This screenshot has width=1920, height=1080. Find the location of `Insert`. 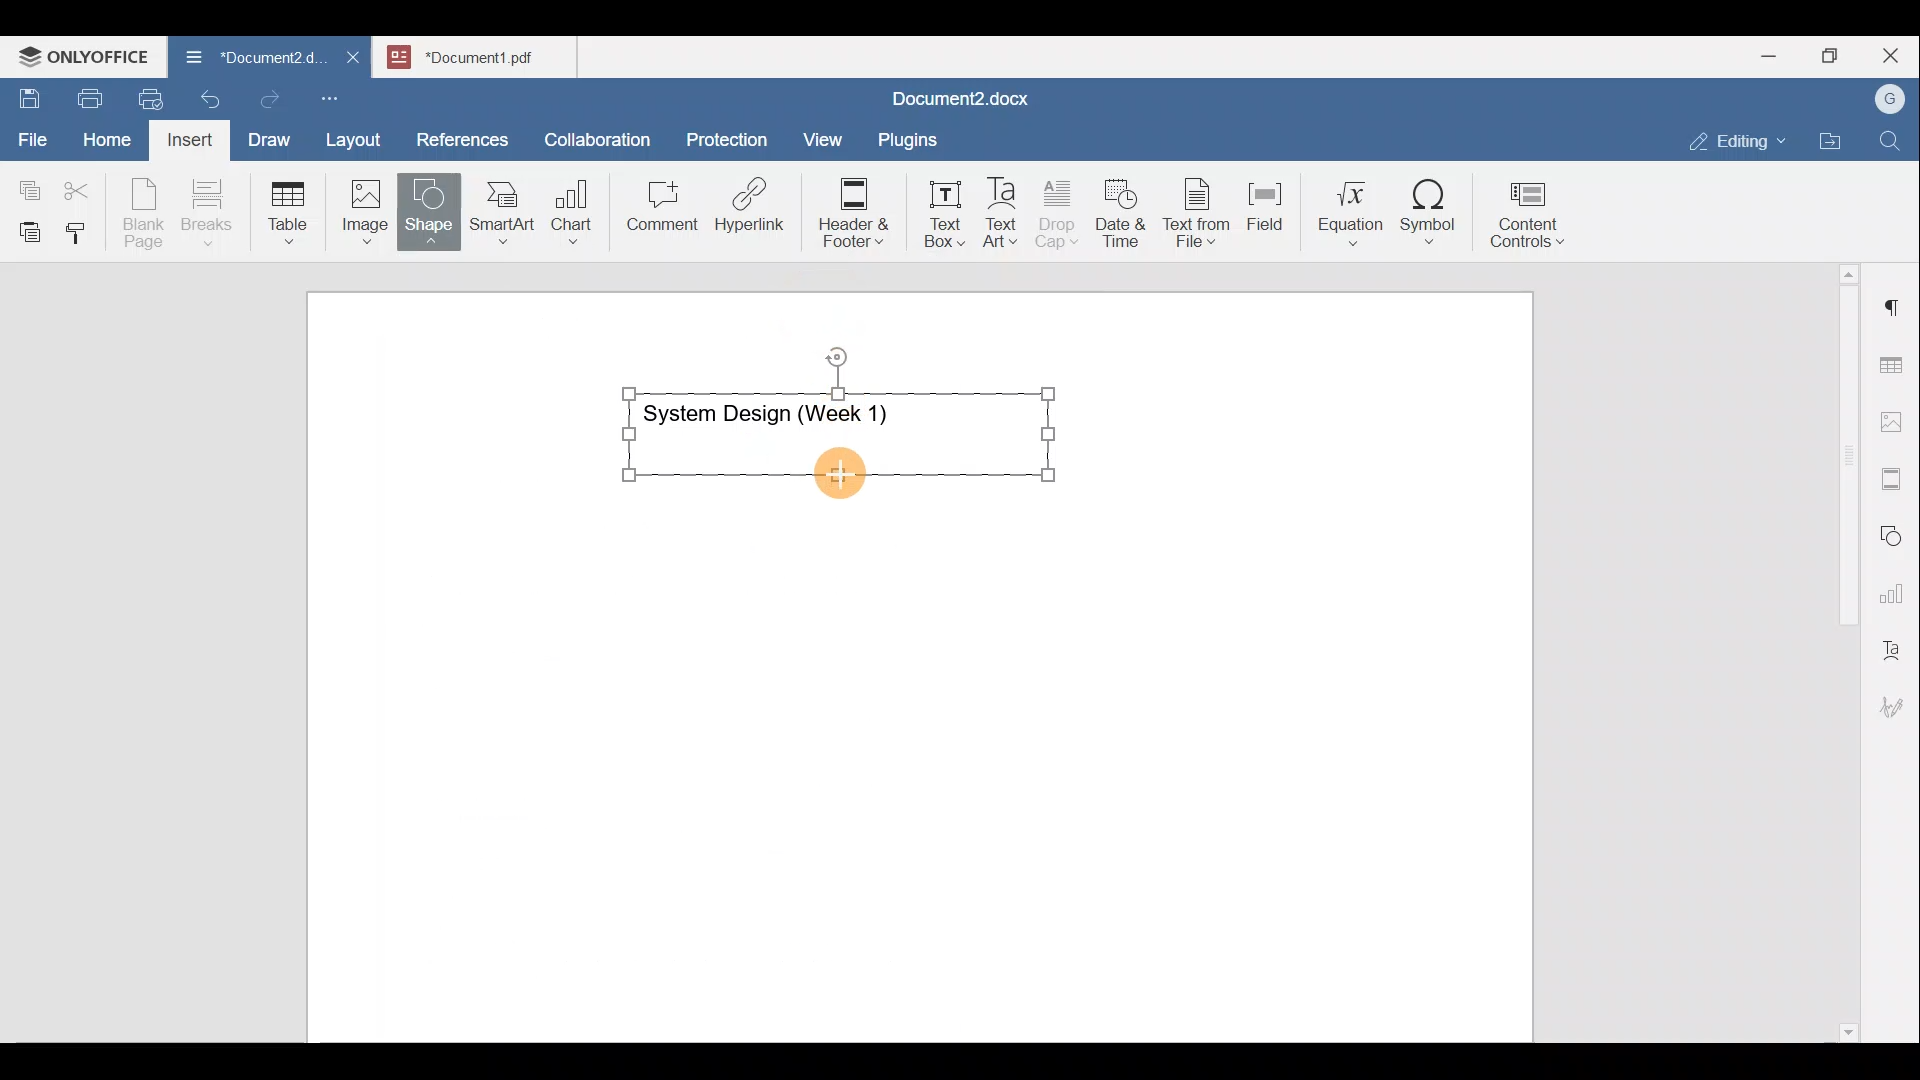

Insert is located at coordinates (184, 136).